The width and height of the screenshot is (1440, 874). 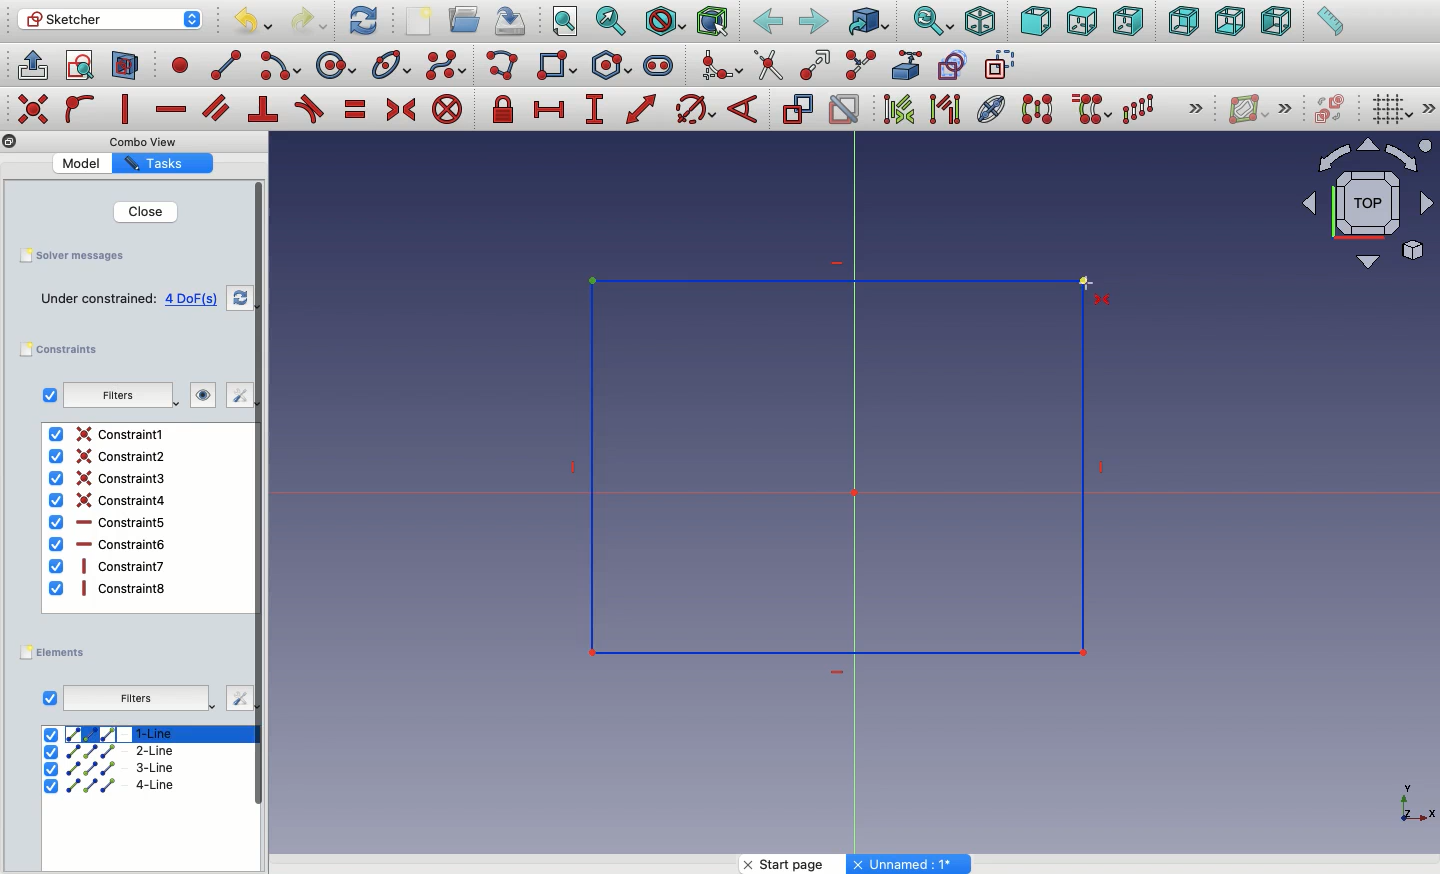 What do you see at coordinates (217, 108) in the screenshot?
I see `constrain parallel` at bounding box center [217, 108].